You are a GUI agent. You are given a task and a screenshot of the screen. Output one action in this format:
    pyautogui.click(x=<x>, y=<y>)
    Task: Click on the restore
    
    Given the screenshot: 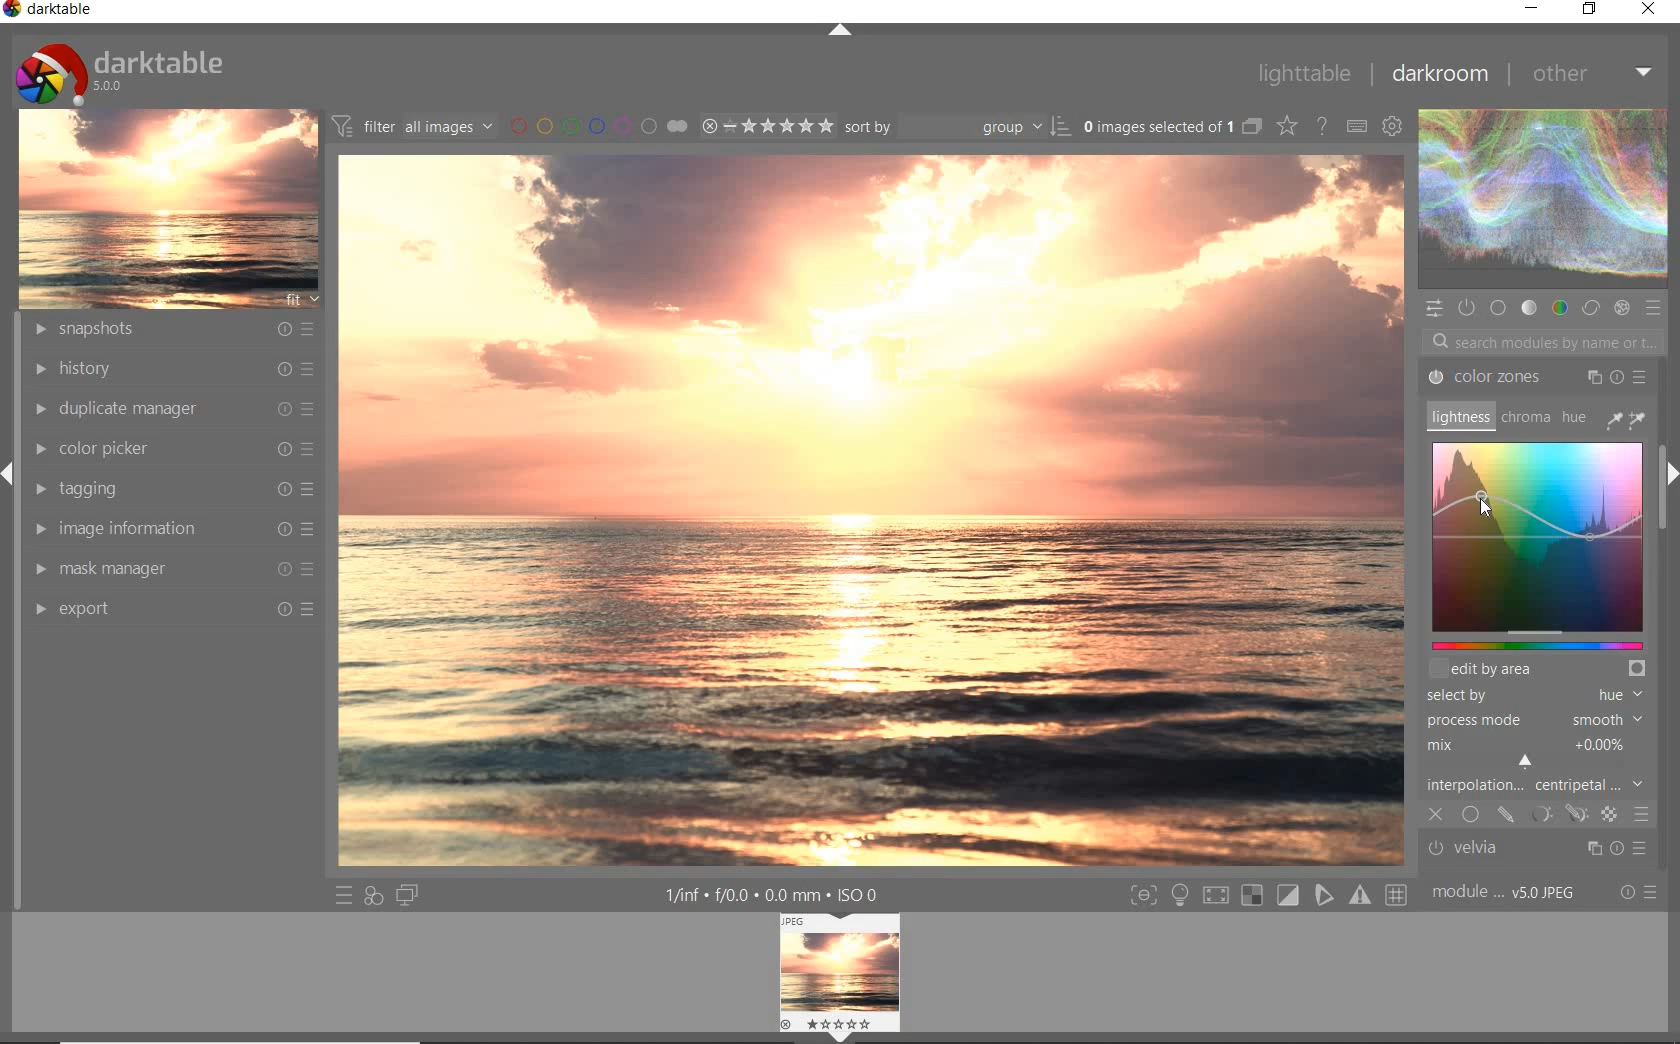 What is the action you would take?
    pyautogui.click(x=1589, y=10)
    